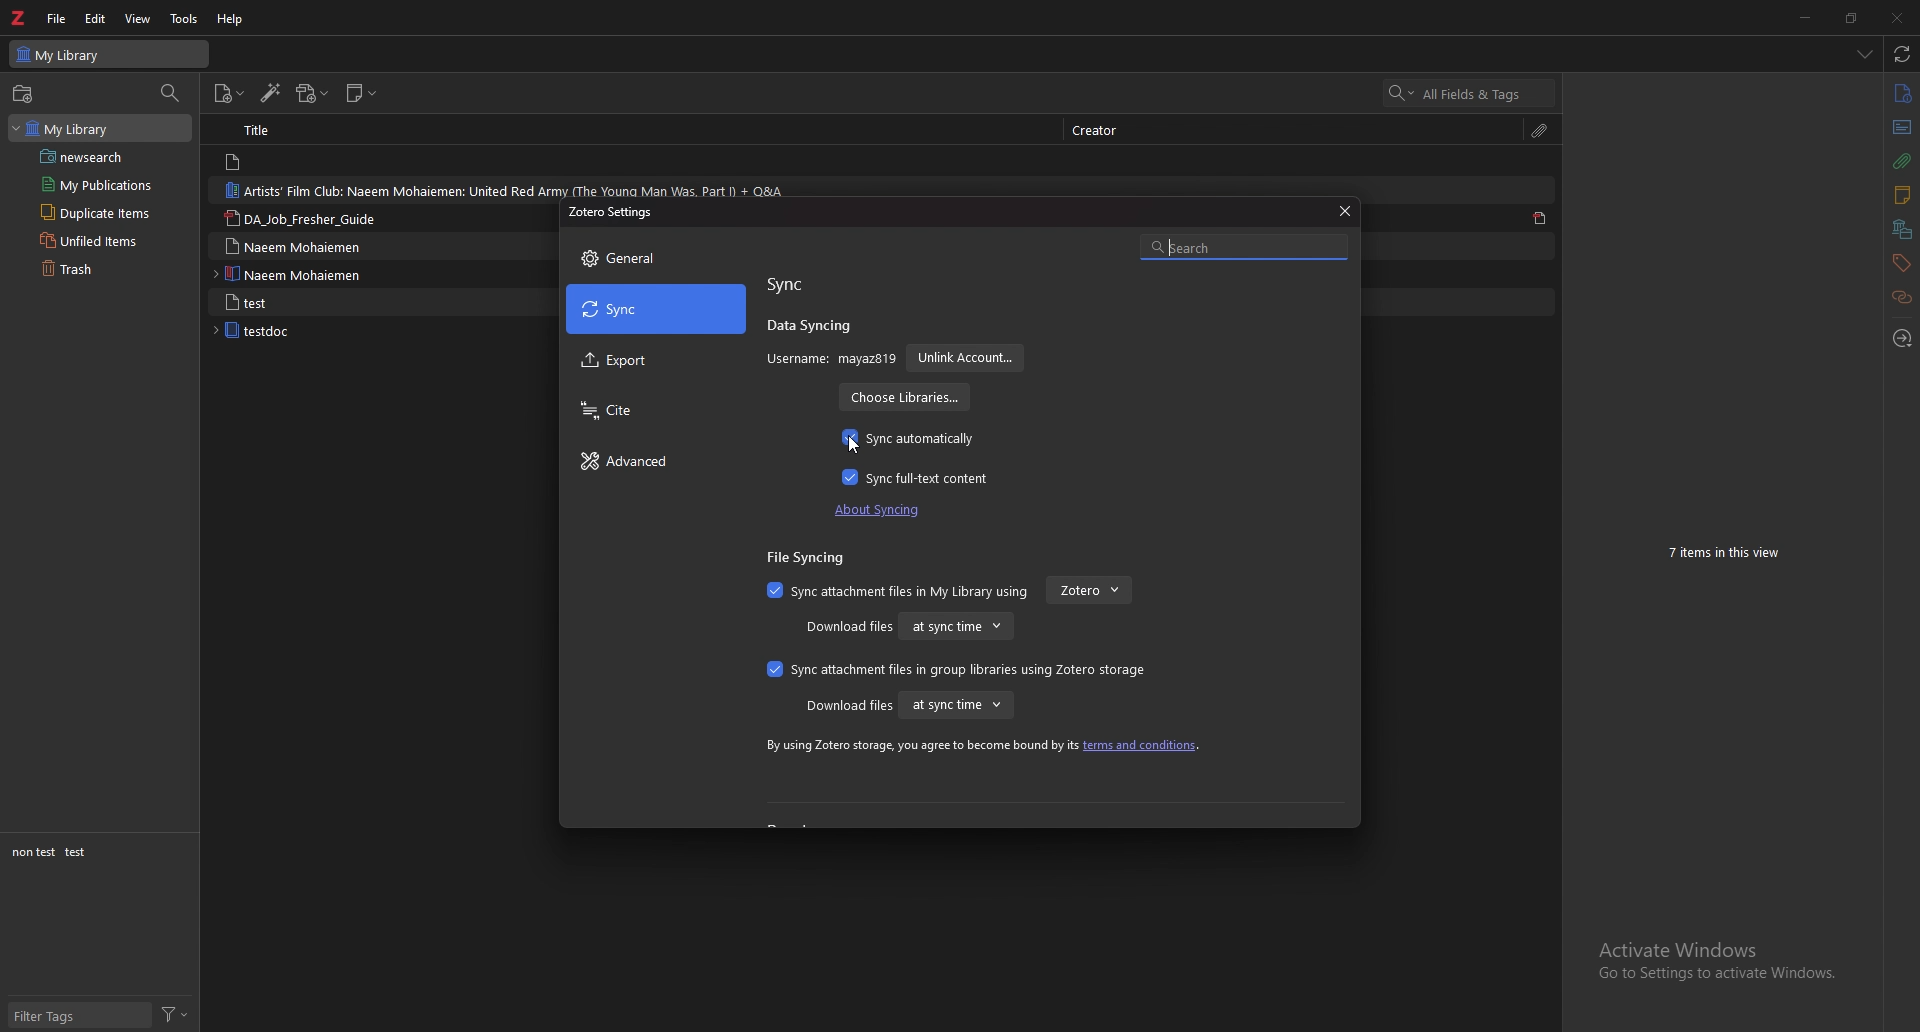 The height and width of the screenshot is (1032, 1920). What do you see at coordinates (105, 212) in the screenshot?
I see `duplicate items` at bounding box center [105, 212].